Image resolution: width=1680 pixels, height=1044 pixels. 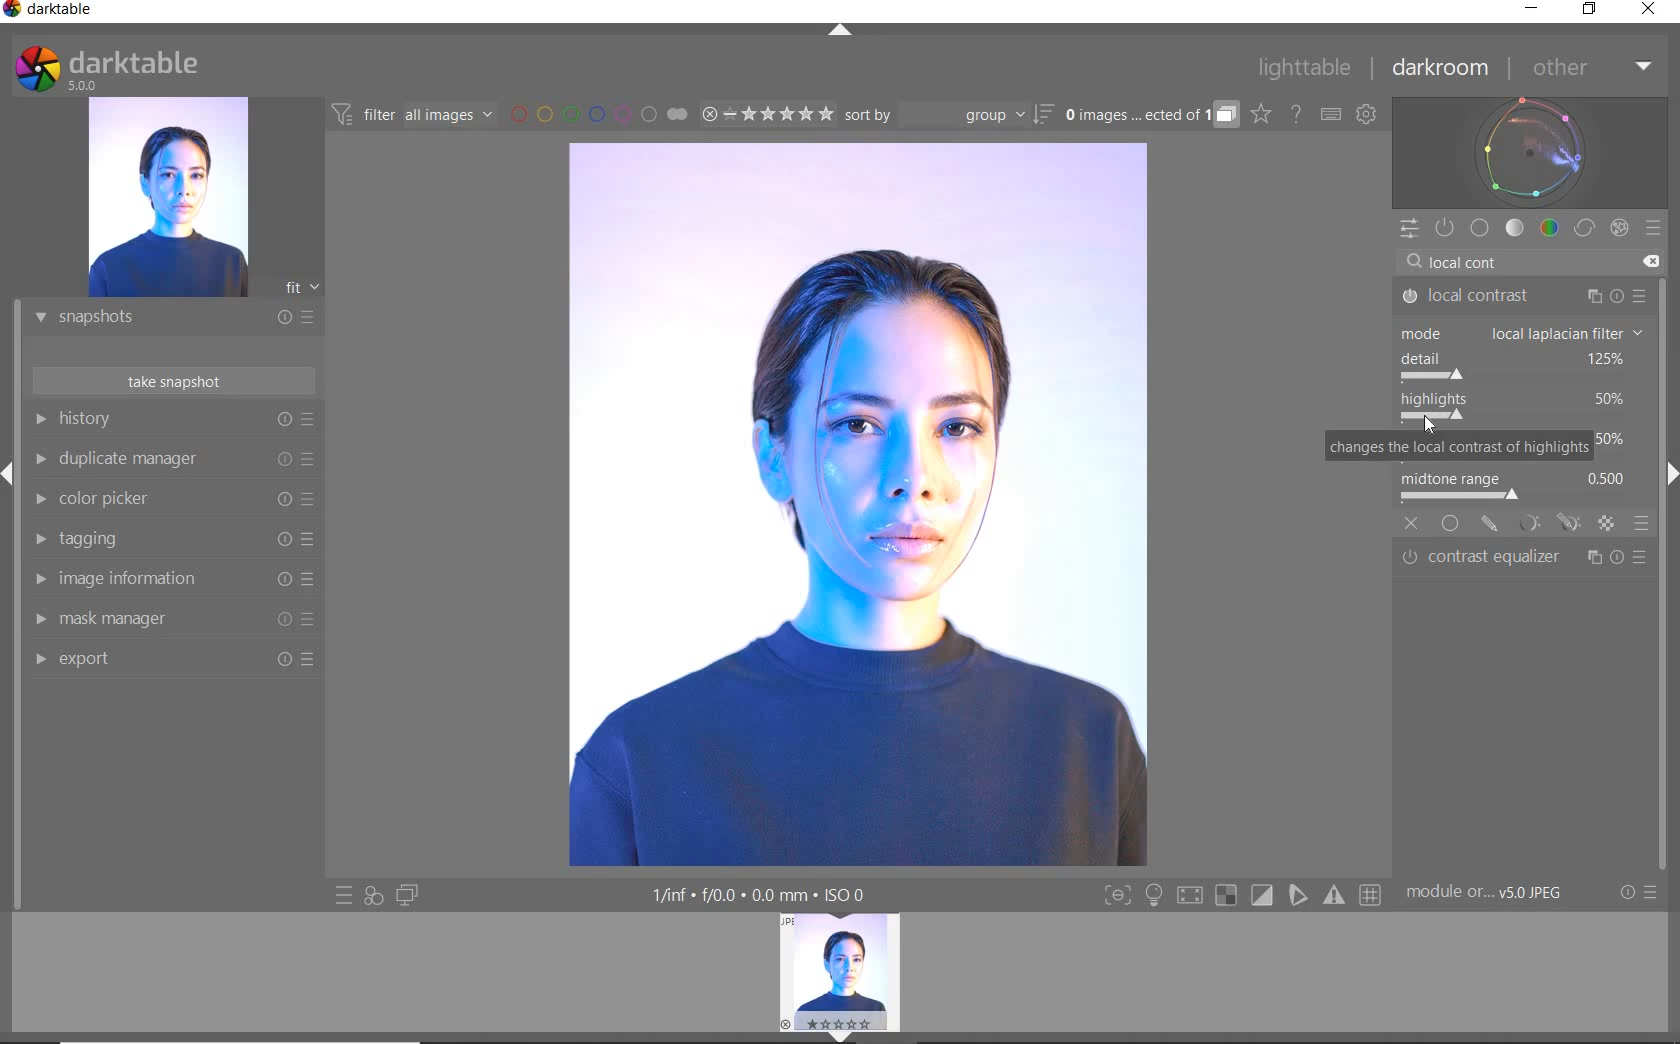 What do you see at coordinates (167, 584) in the screenshot?
I see `IMAGE INFORMATION` at bounding box center [167, 584].